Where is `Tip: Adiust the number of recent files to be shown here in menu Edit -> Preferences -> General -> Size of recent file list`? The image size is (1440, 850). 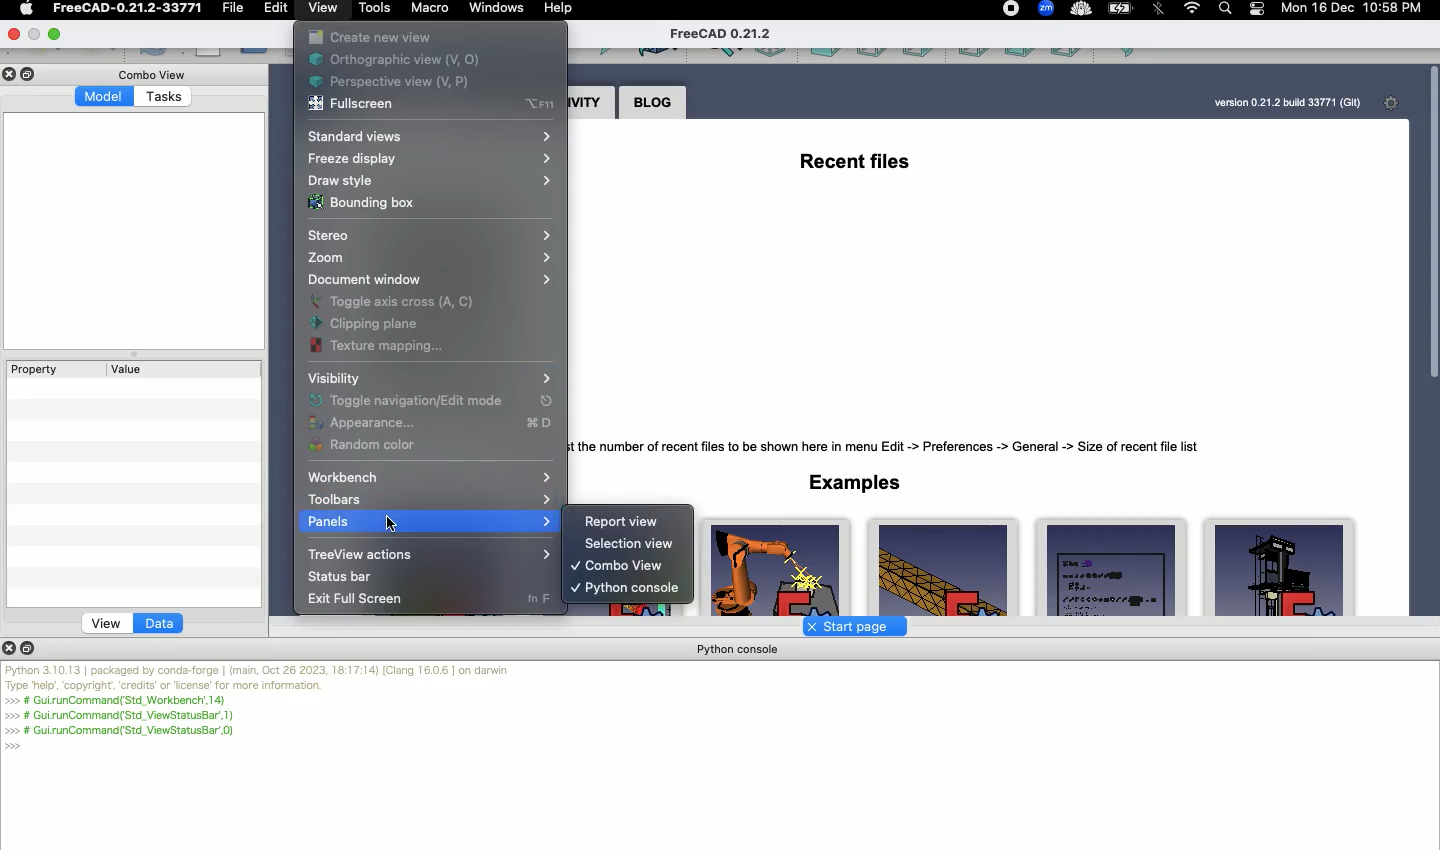
Tip: Adiust the number of recent files to be shown here in menu Edit -> Preferences -> General -> Size of recent file list is located at coordinates (895, 443).